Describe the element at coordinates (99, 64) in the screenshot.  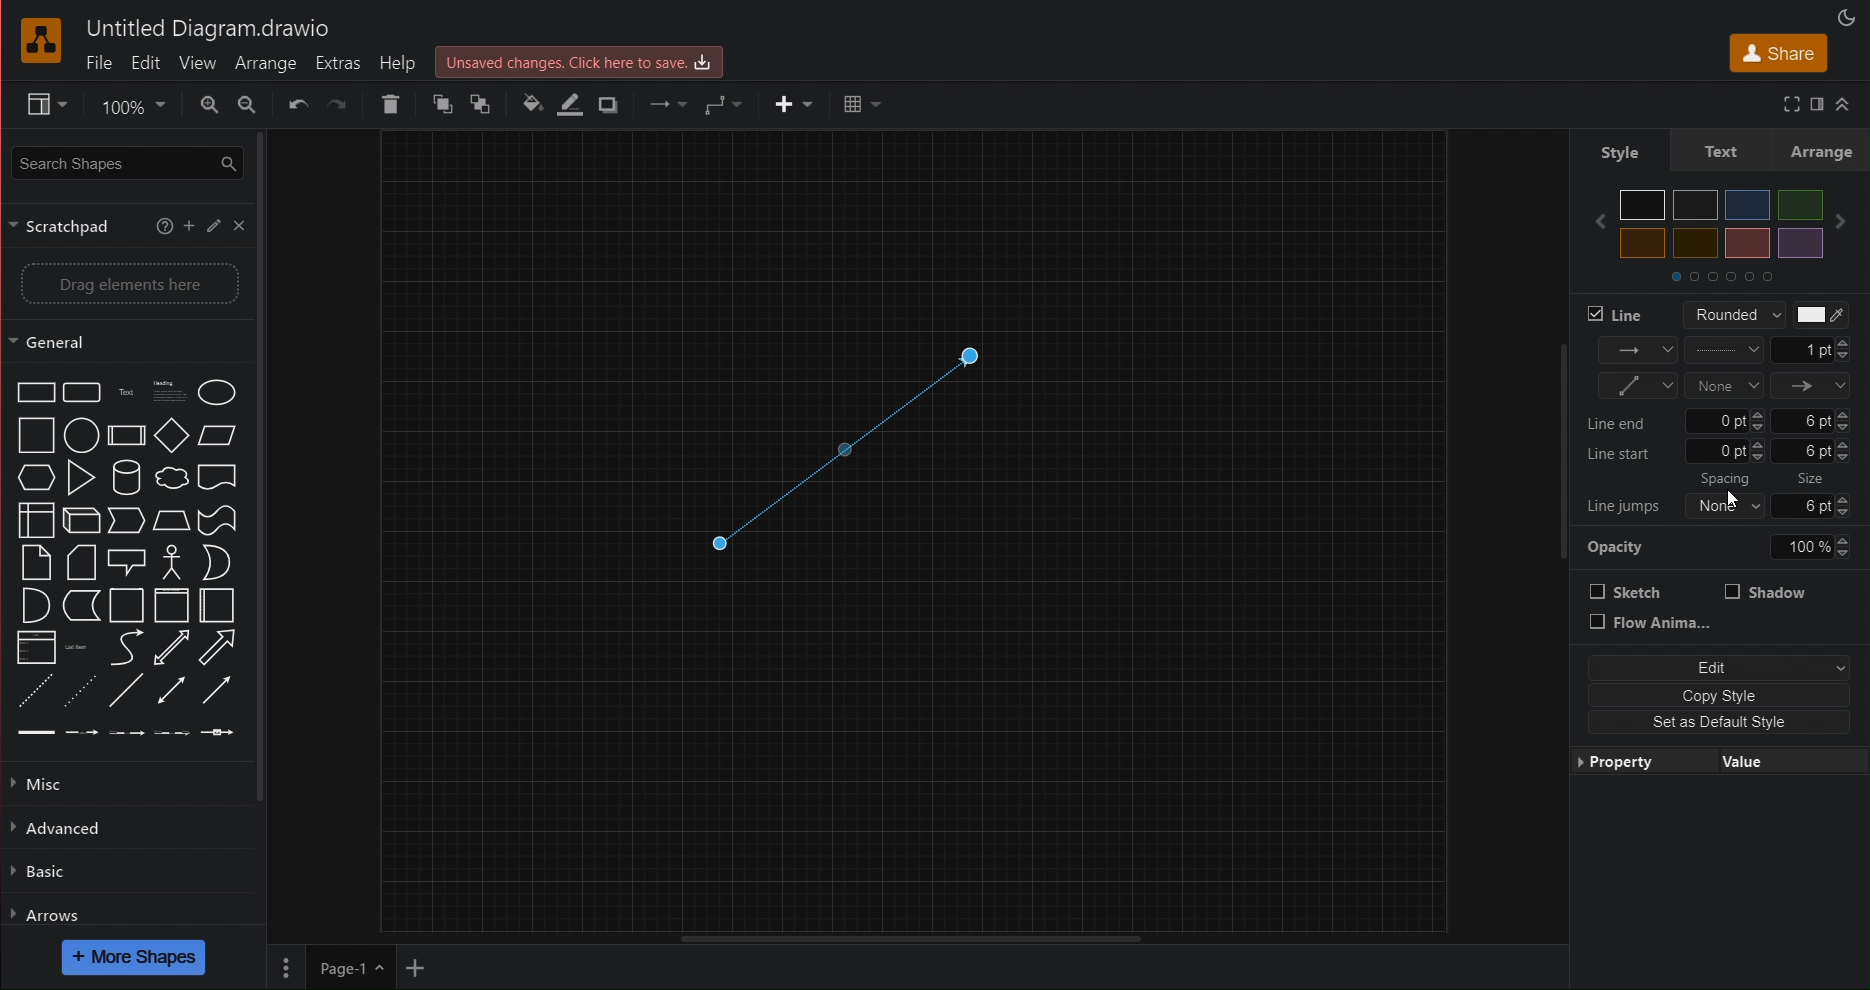
I see `File` at that location.